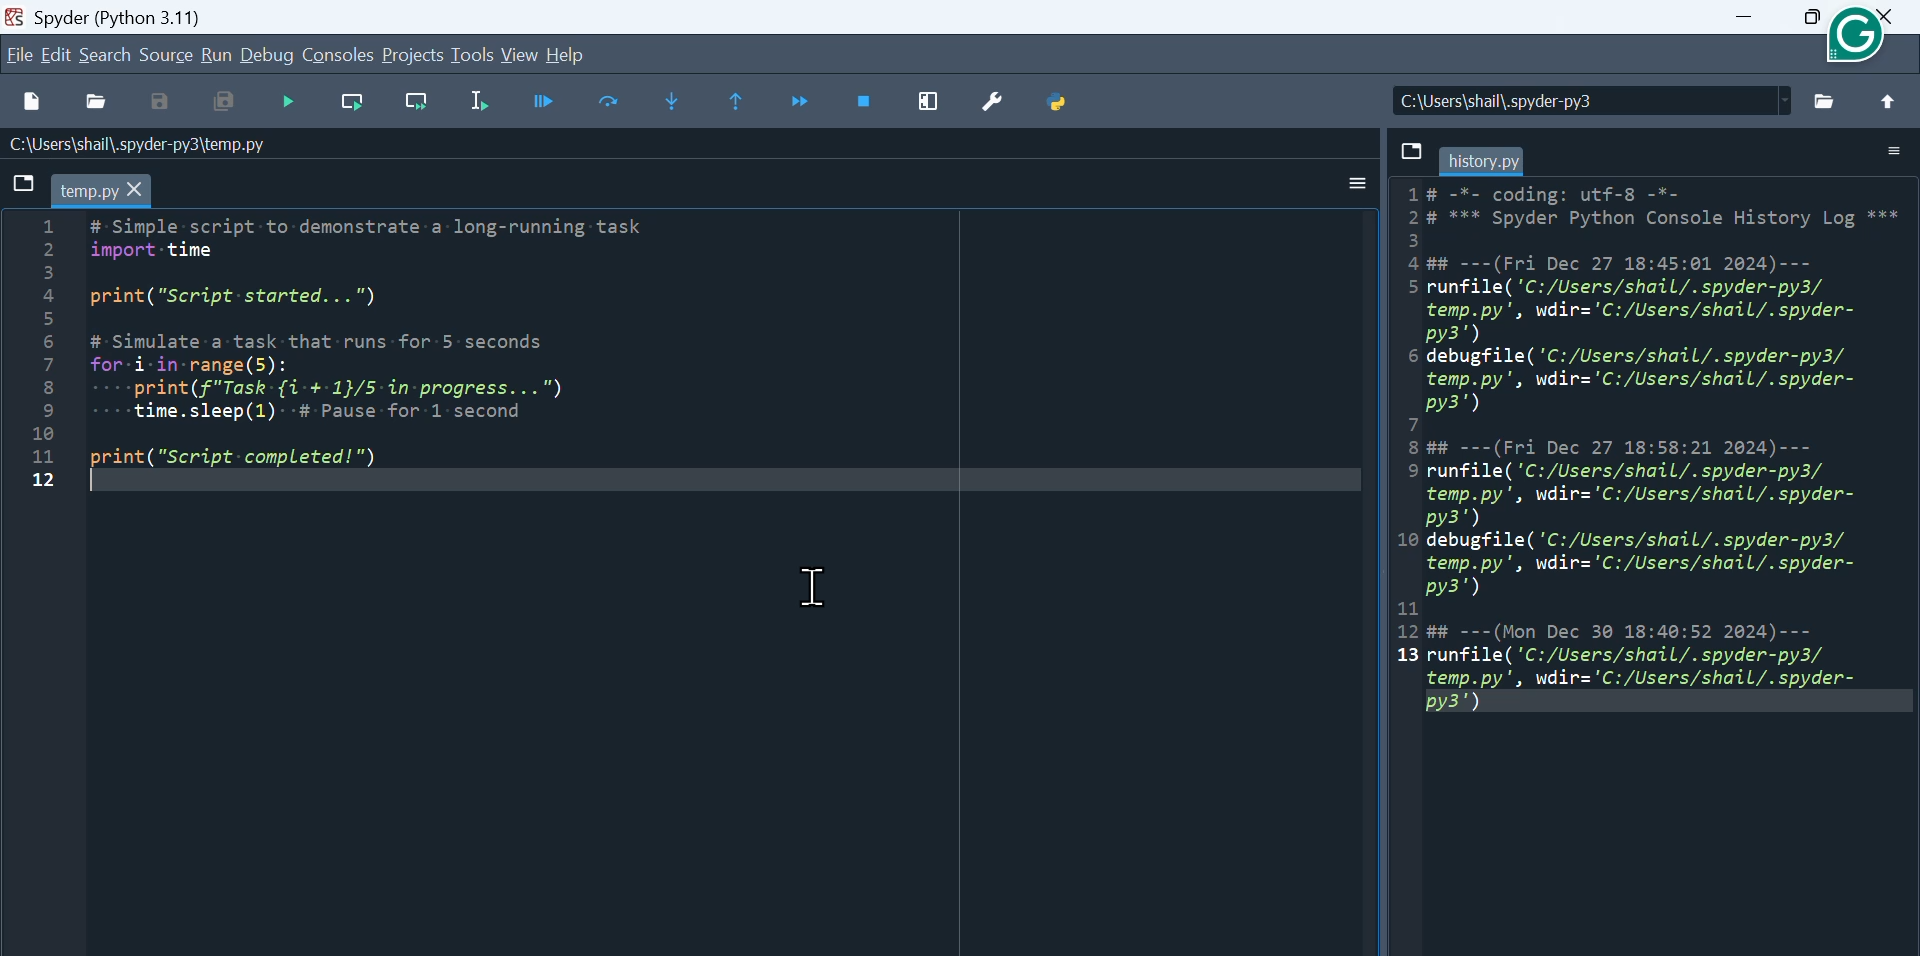 This screenshot has height=956, width=1920. I want to click on Execute until next function returns, so click(739, 102).